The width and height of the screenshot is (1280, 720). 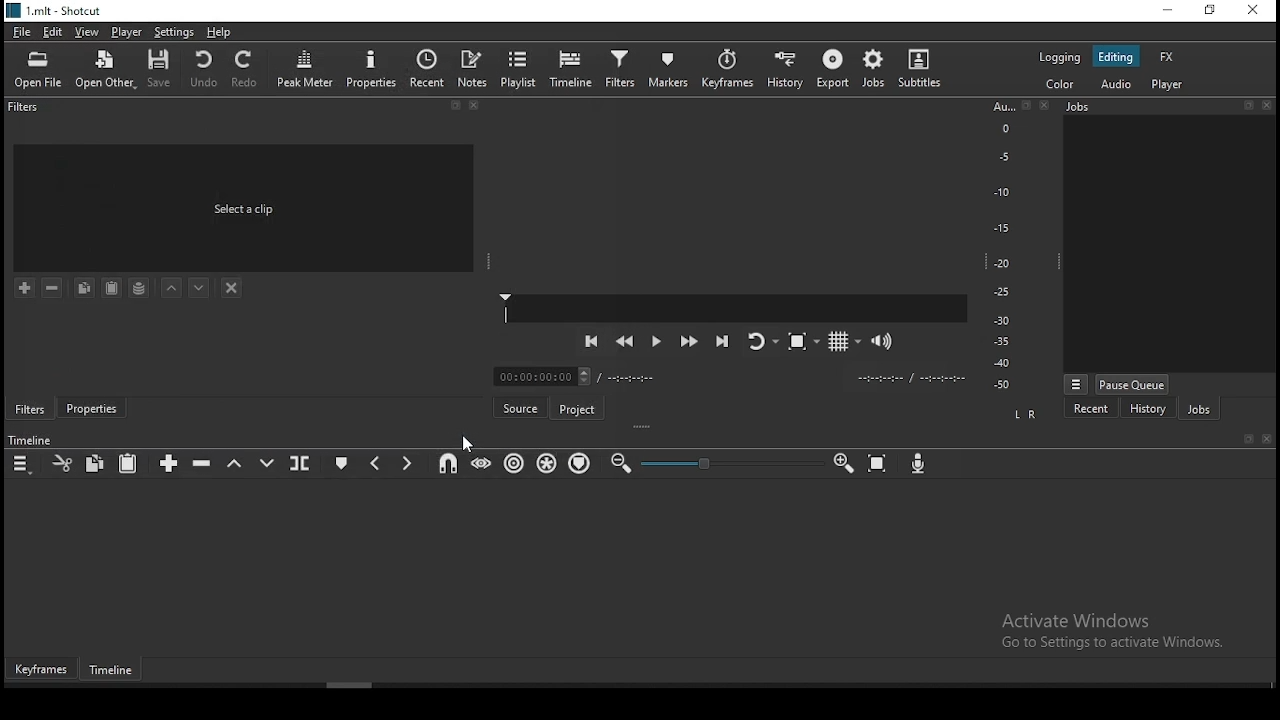 I want to click on next marker, so click(x=407, y=462).